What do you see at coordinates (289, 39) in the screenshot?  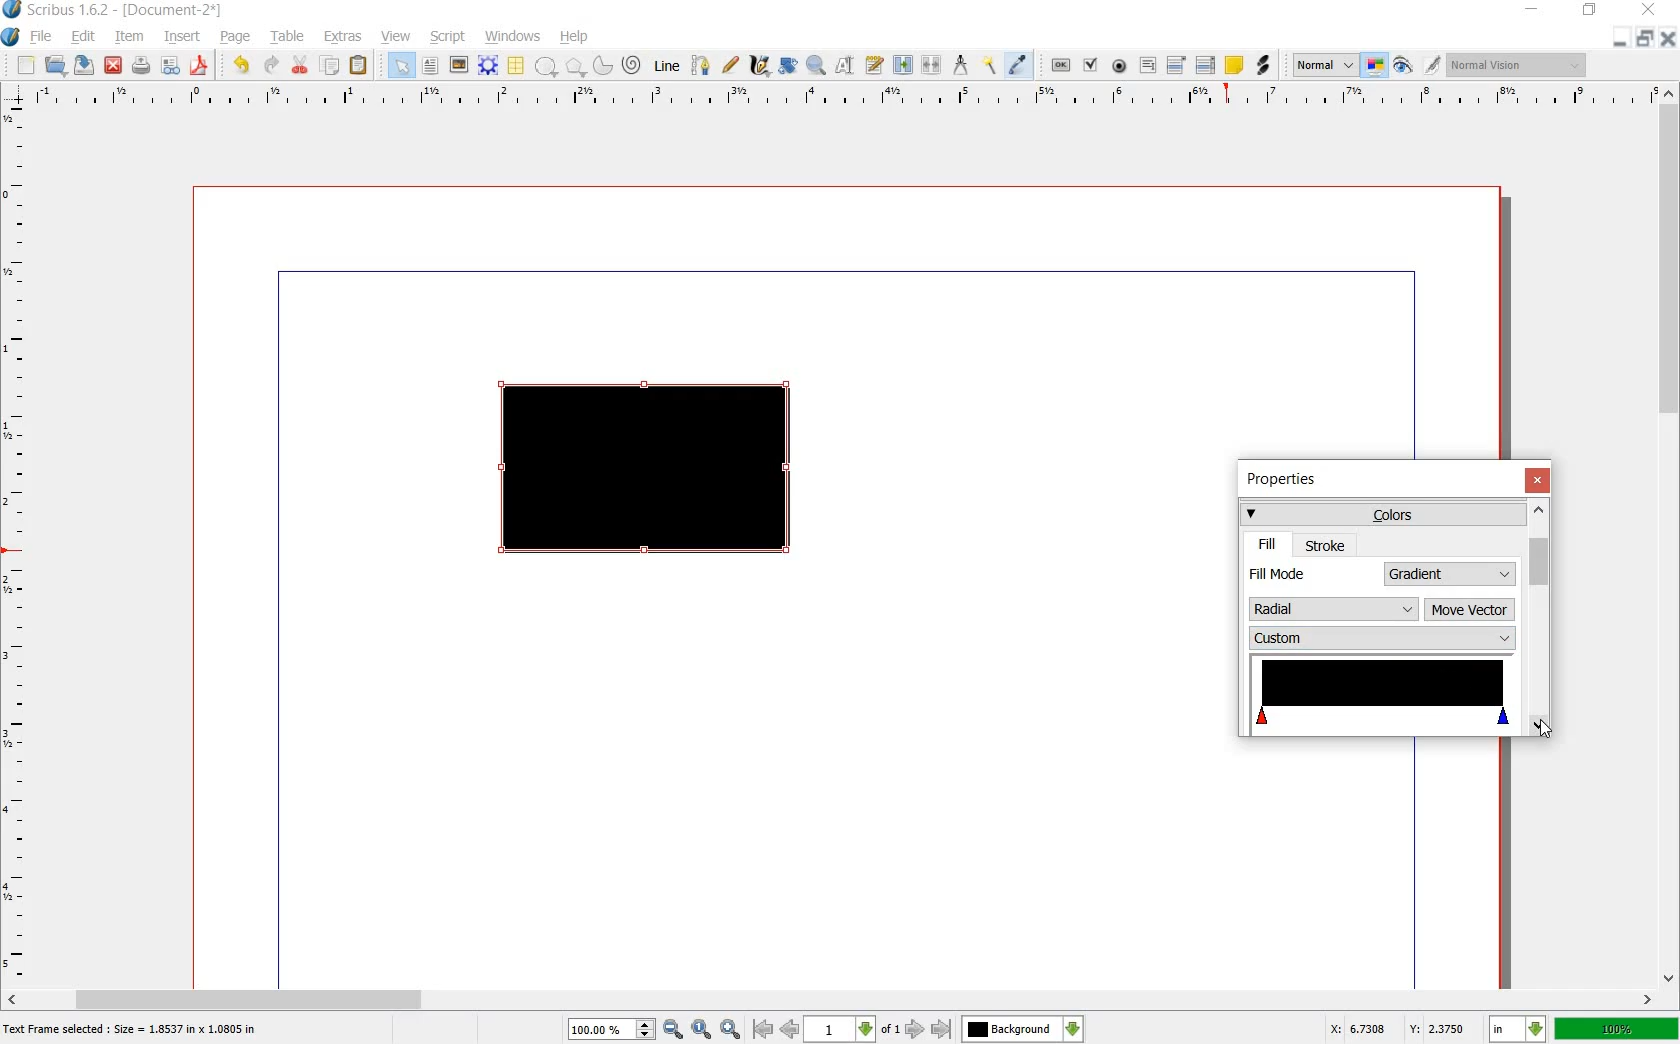 I see `table` at bounding box center [289, 39].